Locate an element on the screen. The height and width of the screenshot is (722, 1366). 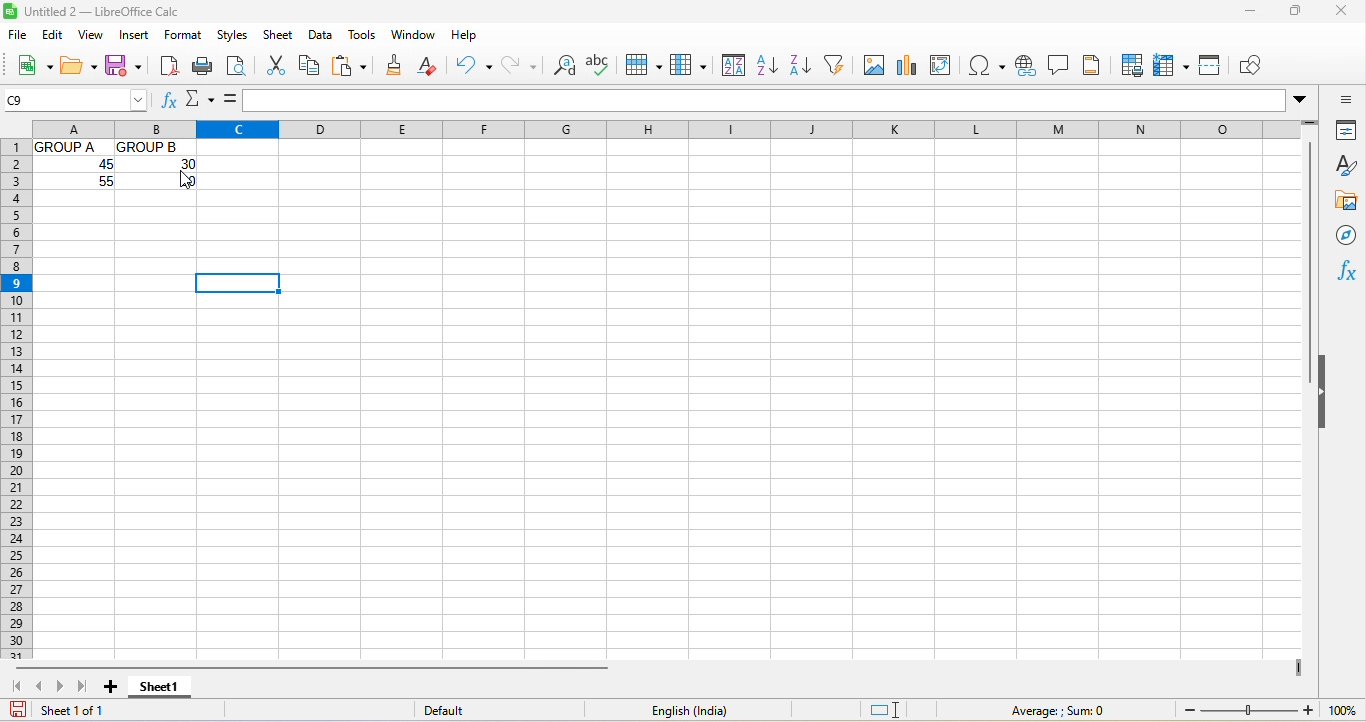
pivot table is located at coordinates (942, 65).